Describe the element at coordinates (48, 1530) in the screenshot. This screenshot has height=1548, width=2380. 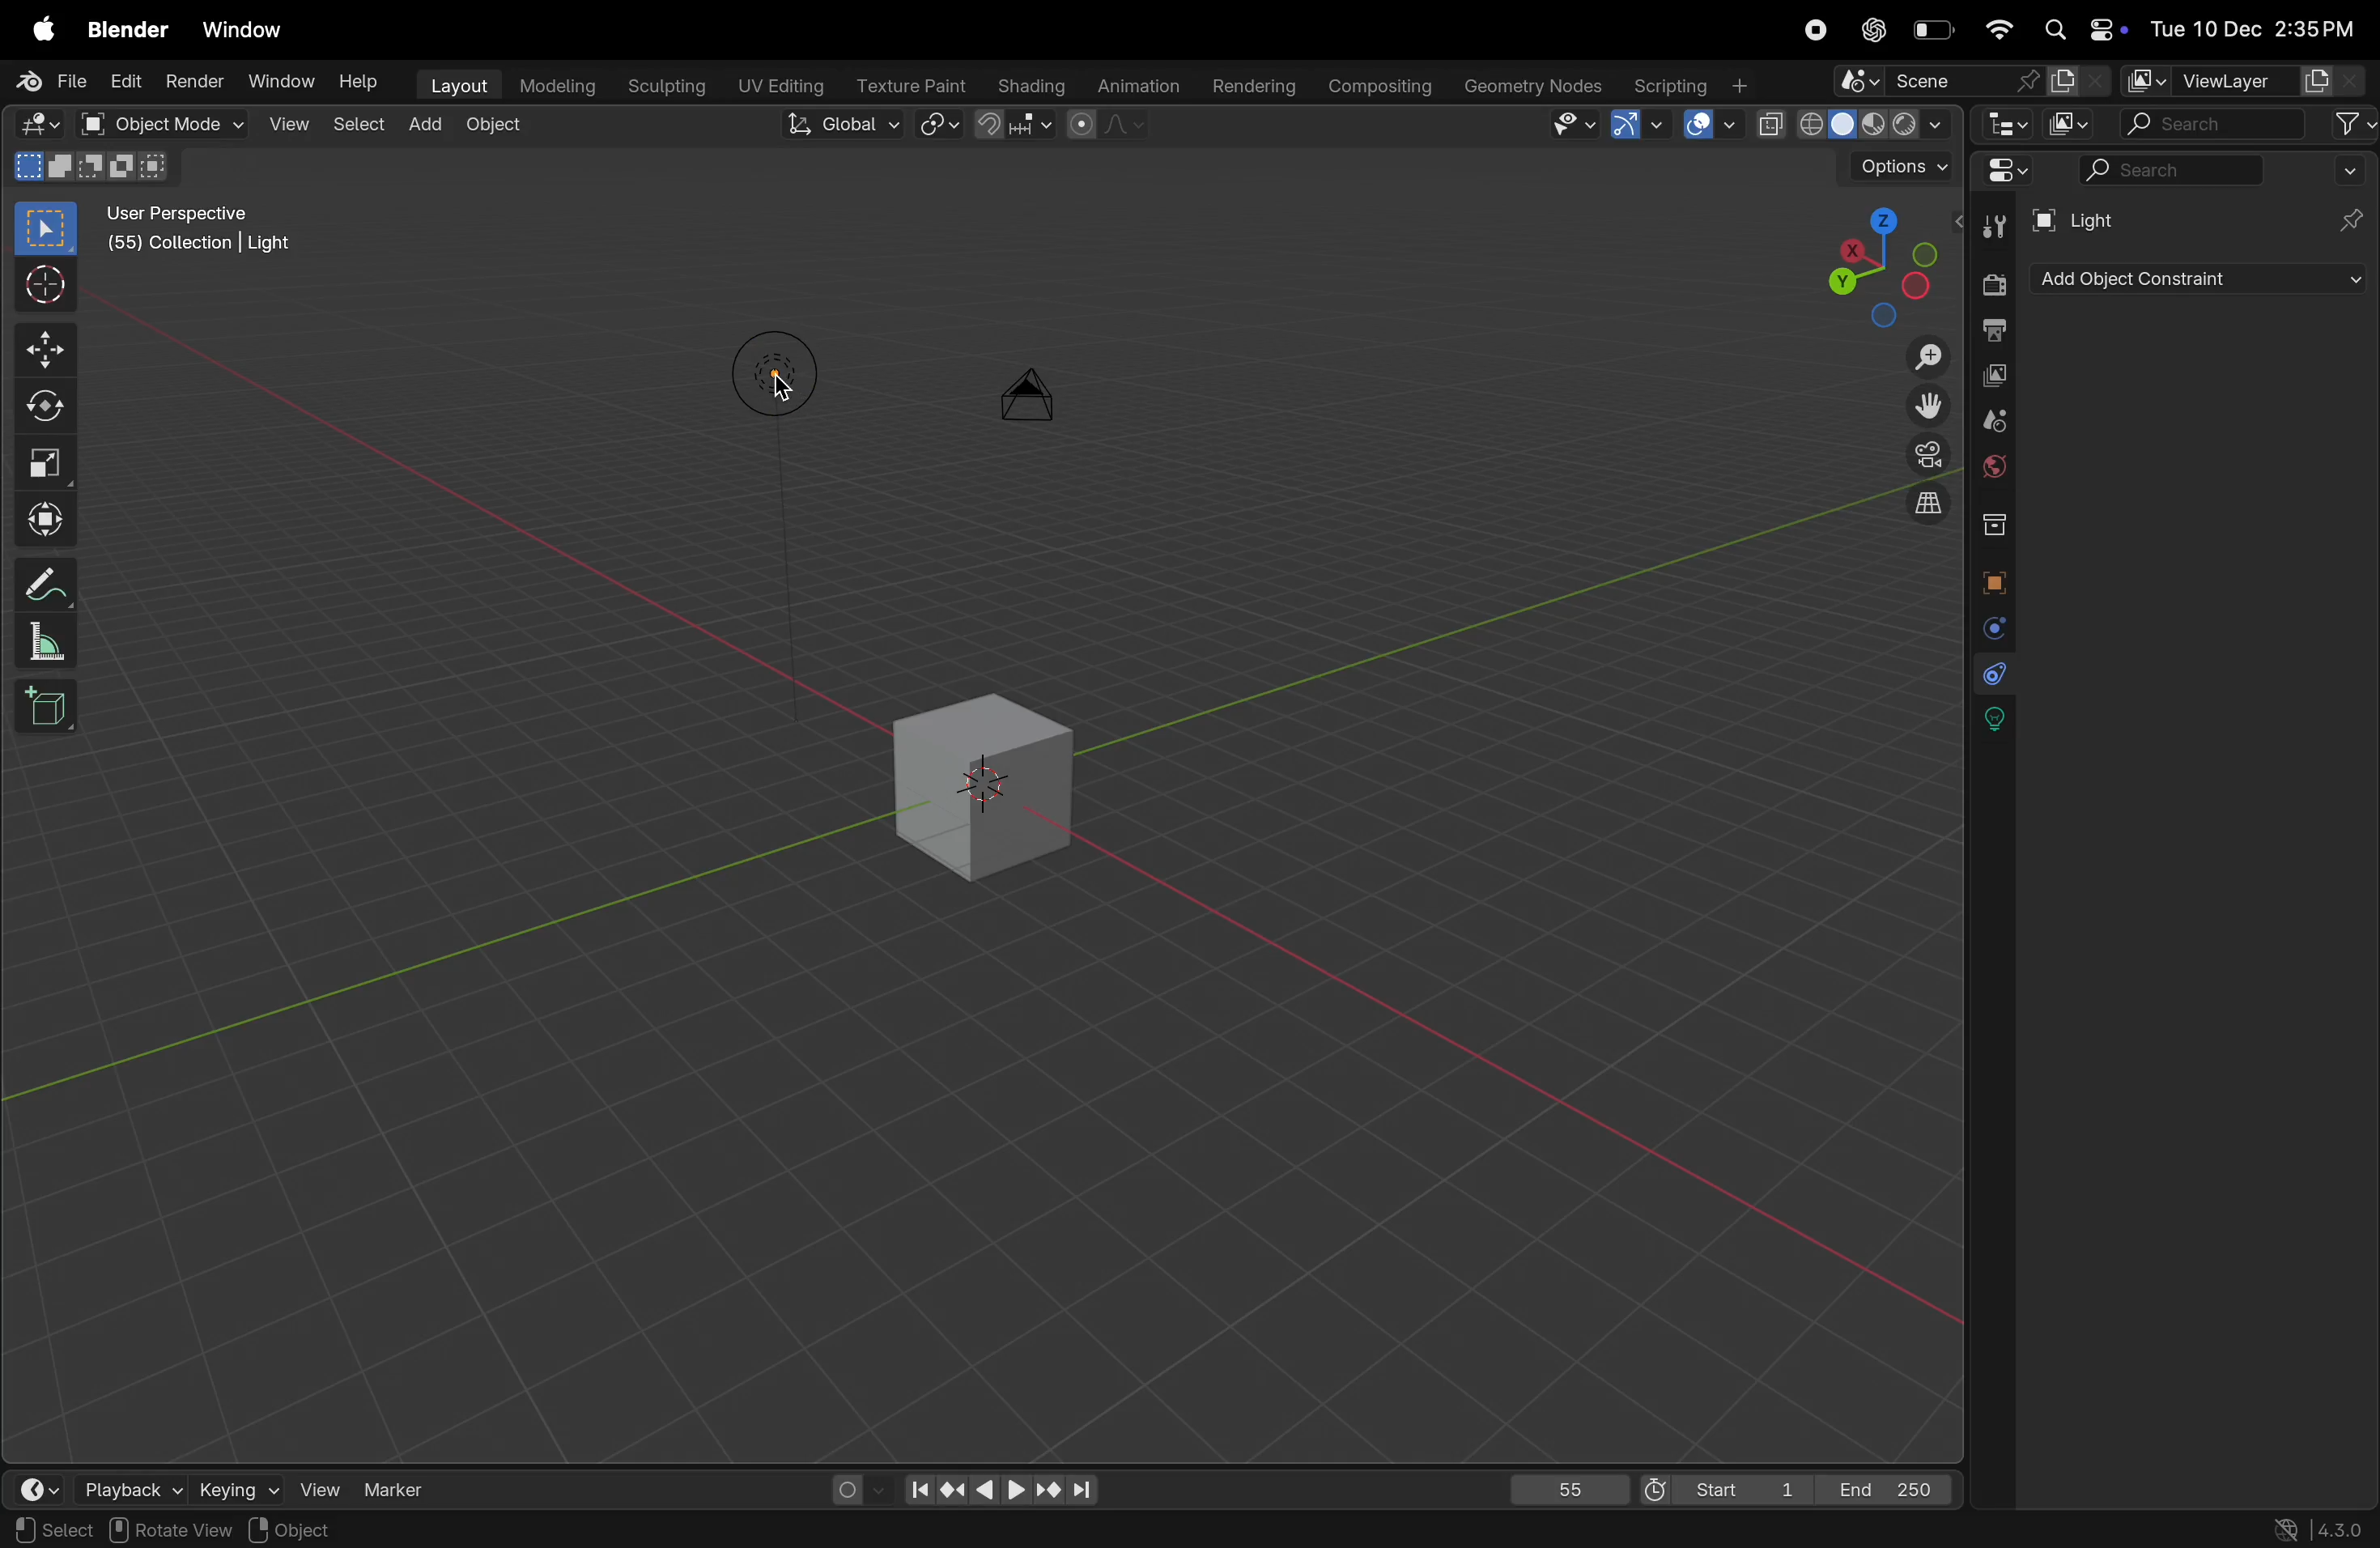
I see `select` at that location.